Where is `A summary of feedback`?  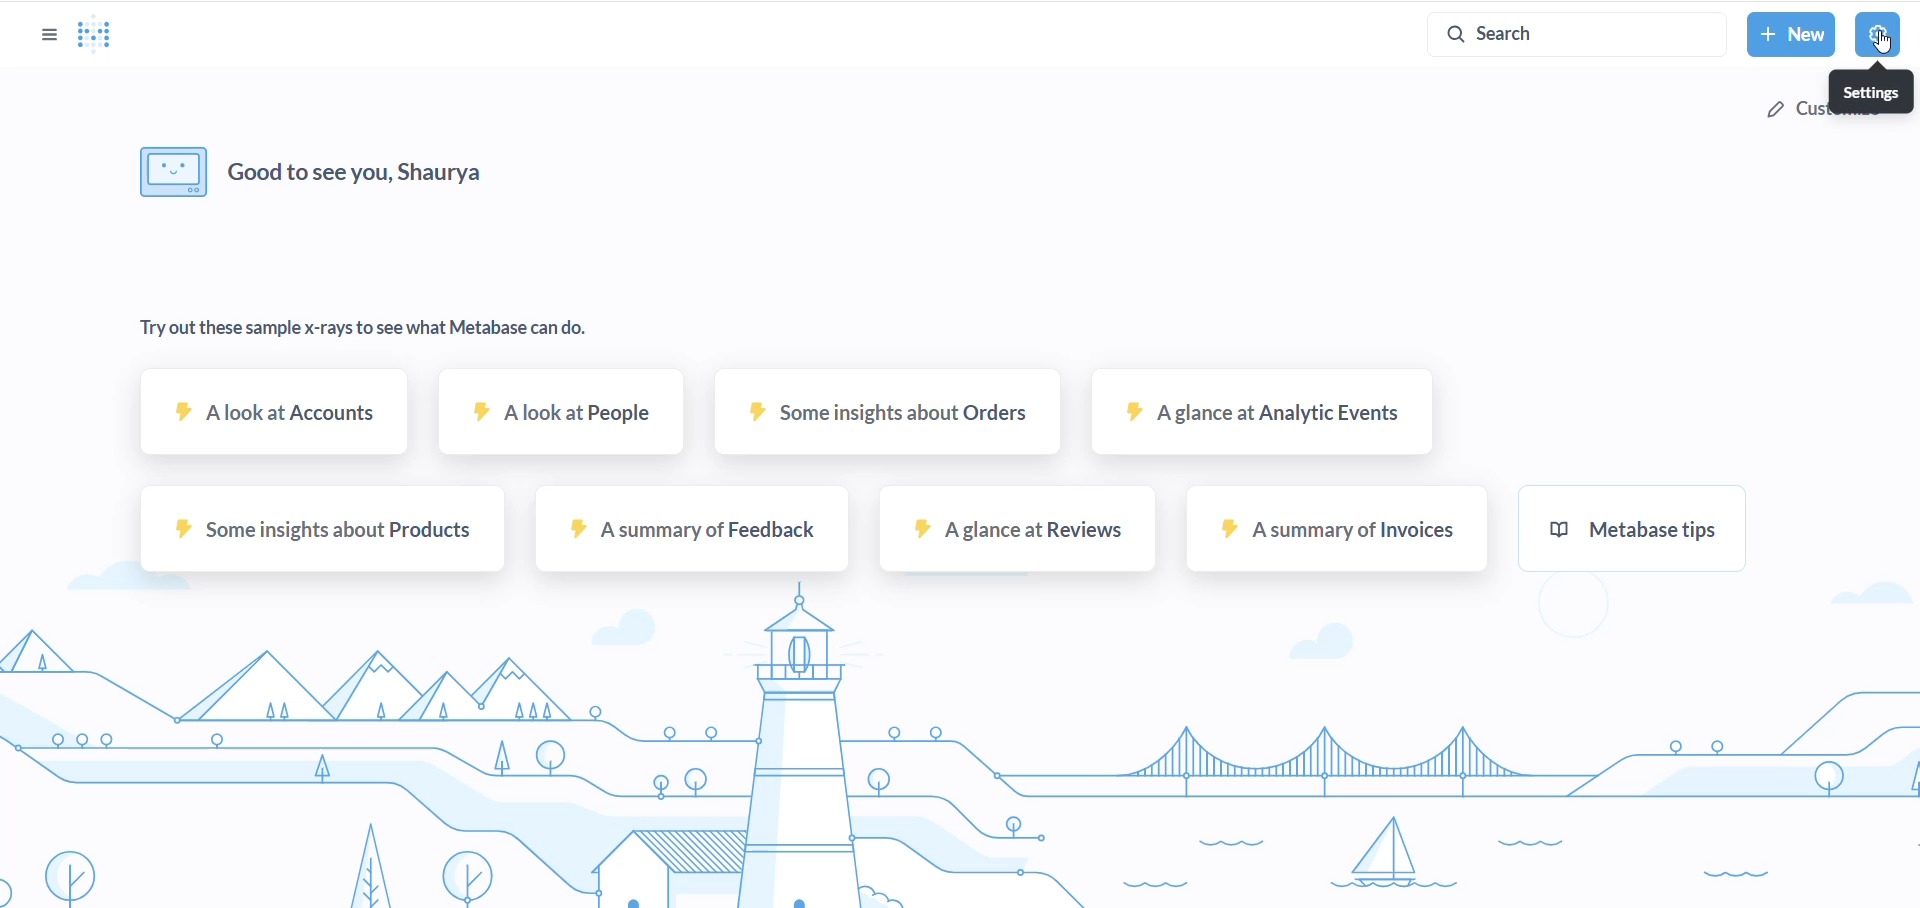
A summary of feedback is located at coordinates (693, 538).